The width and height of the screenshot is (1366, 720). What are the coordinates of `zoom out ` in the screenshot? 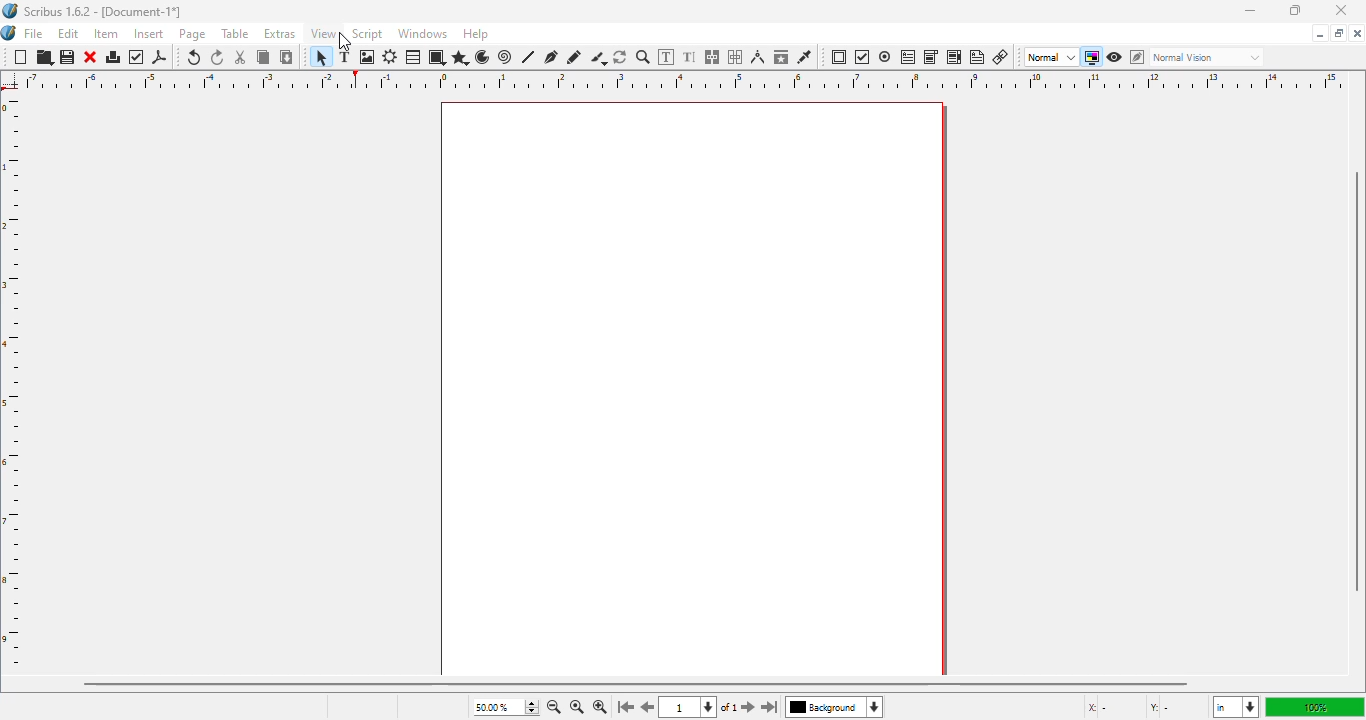 It's located at (553, 707).